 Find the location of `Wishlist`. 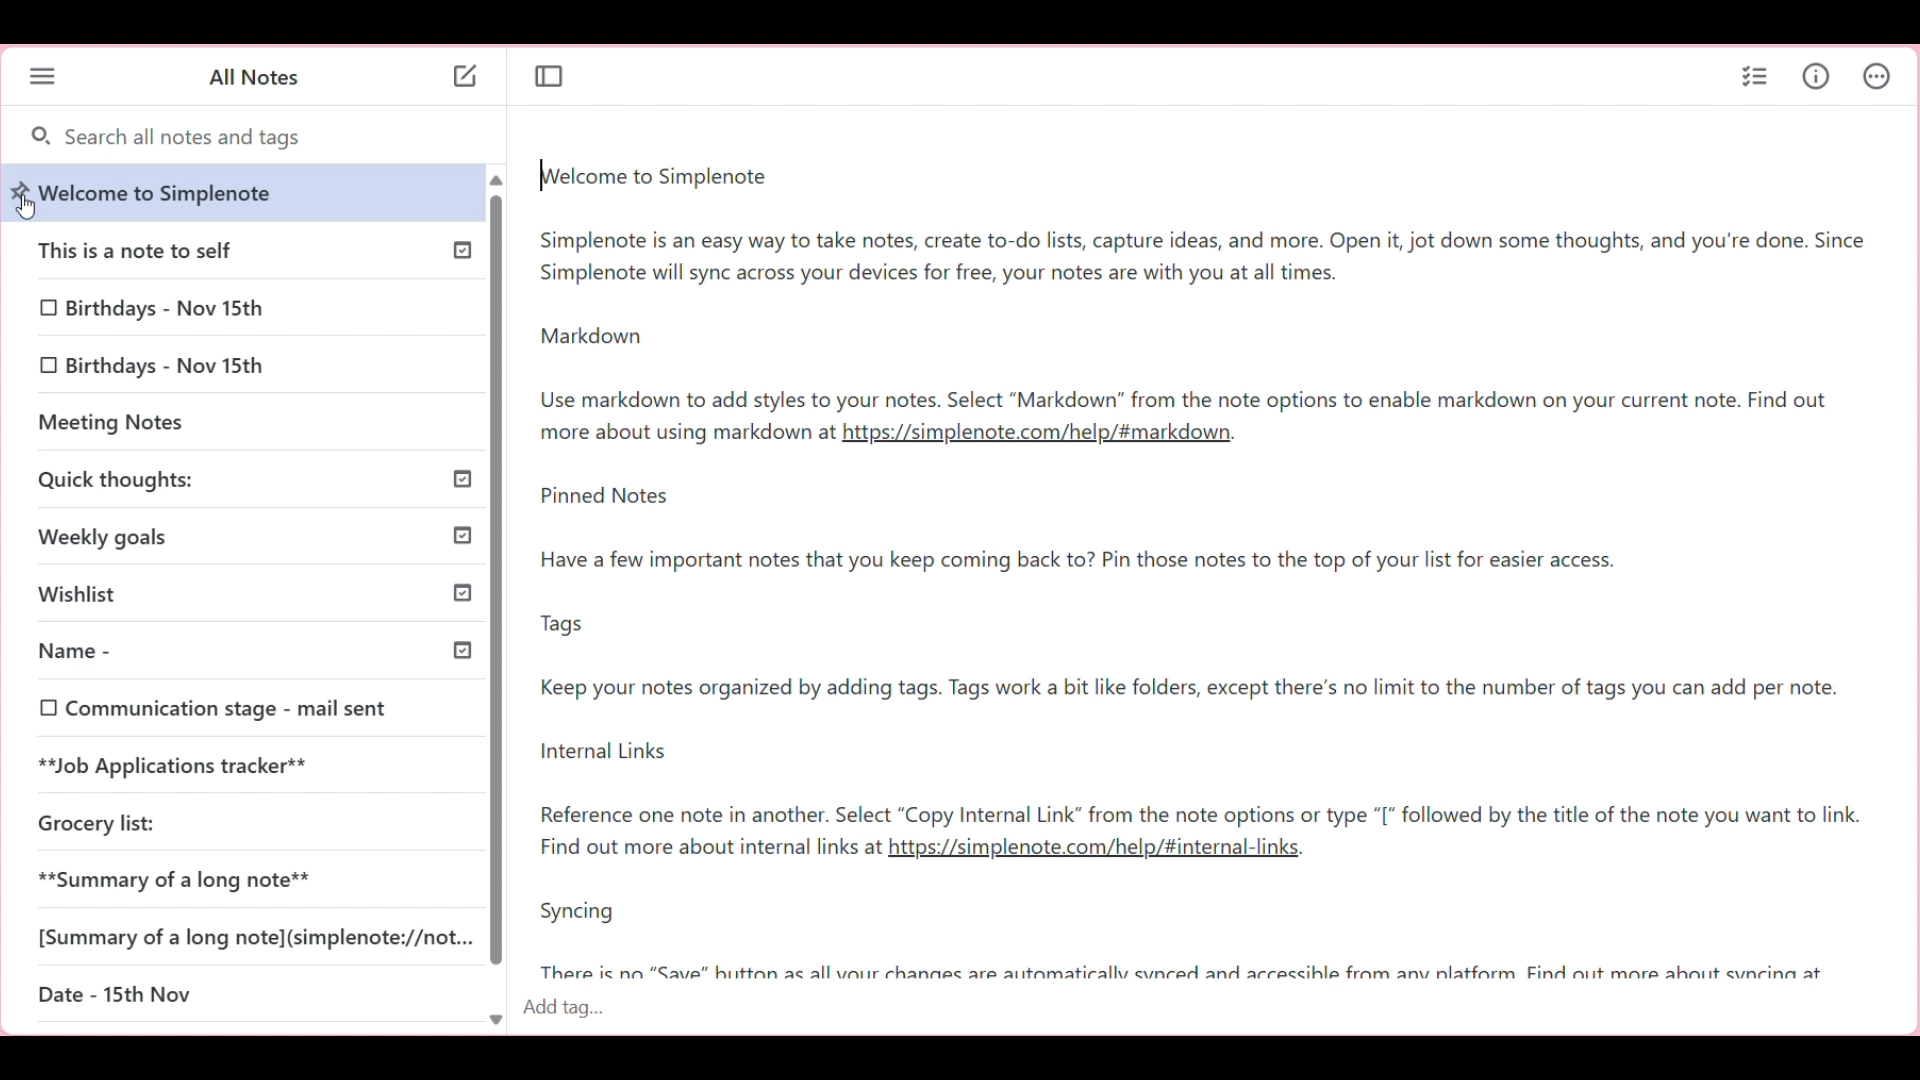

Wishlist is located at coordinates (206, 587).